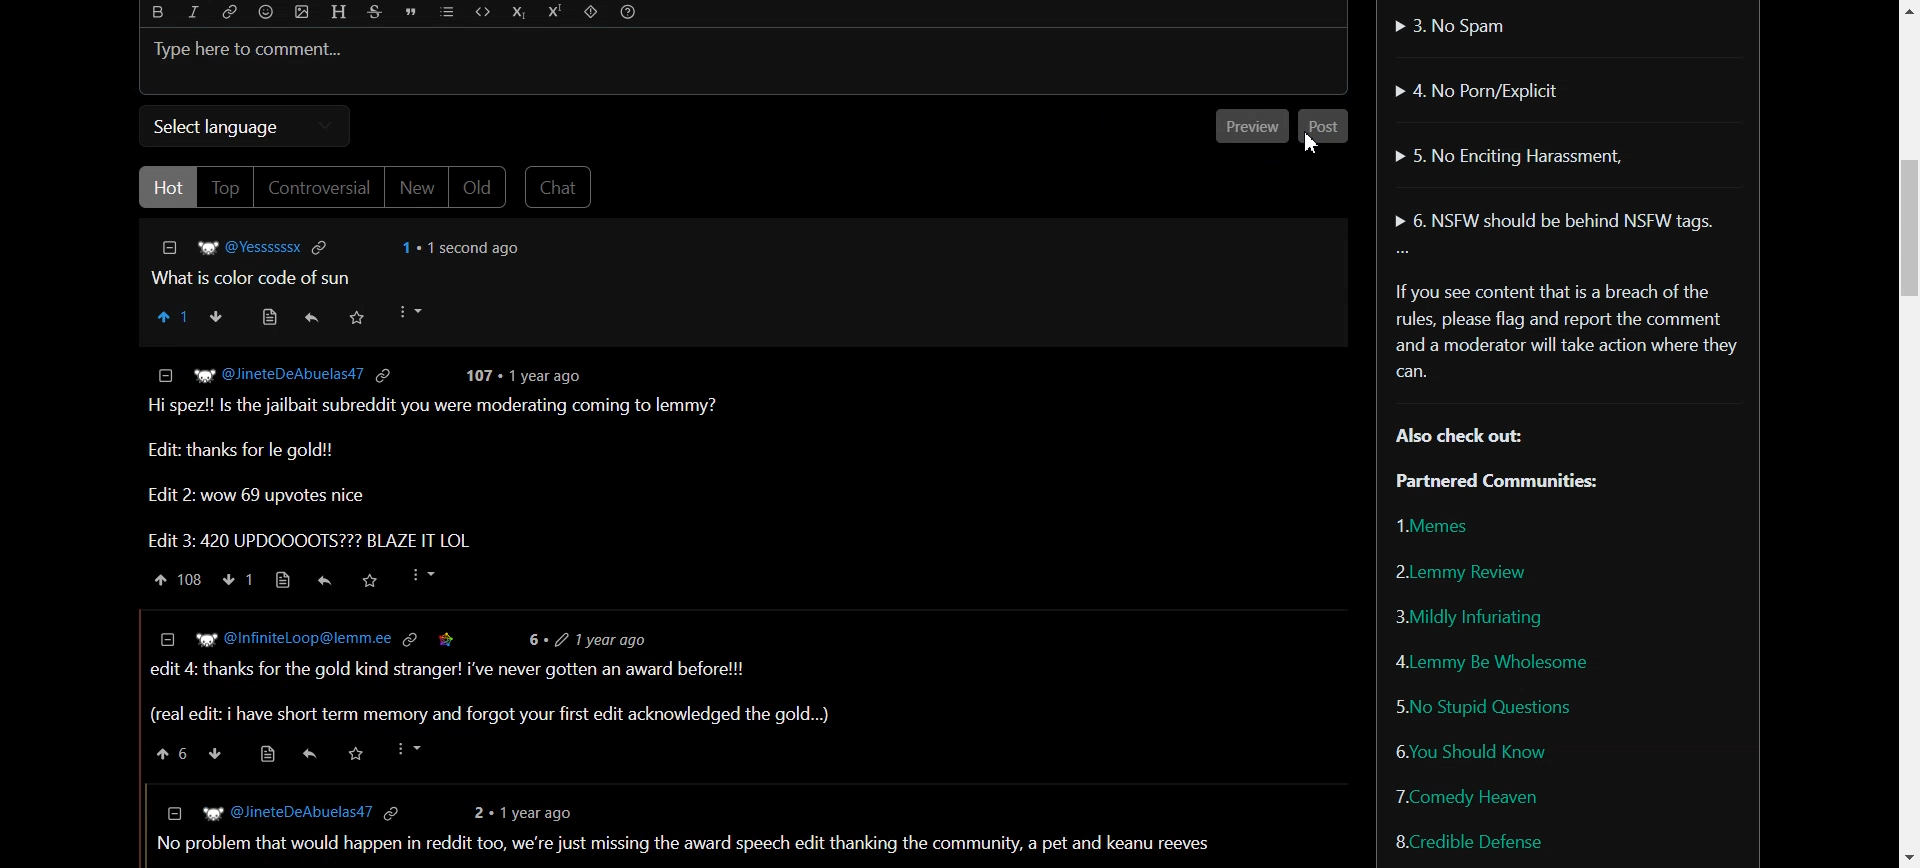  Describe the element at coordinates (446, 12) in the screenshot. I see `List` at that location.